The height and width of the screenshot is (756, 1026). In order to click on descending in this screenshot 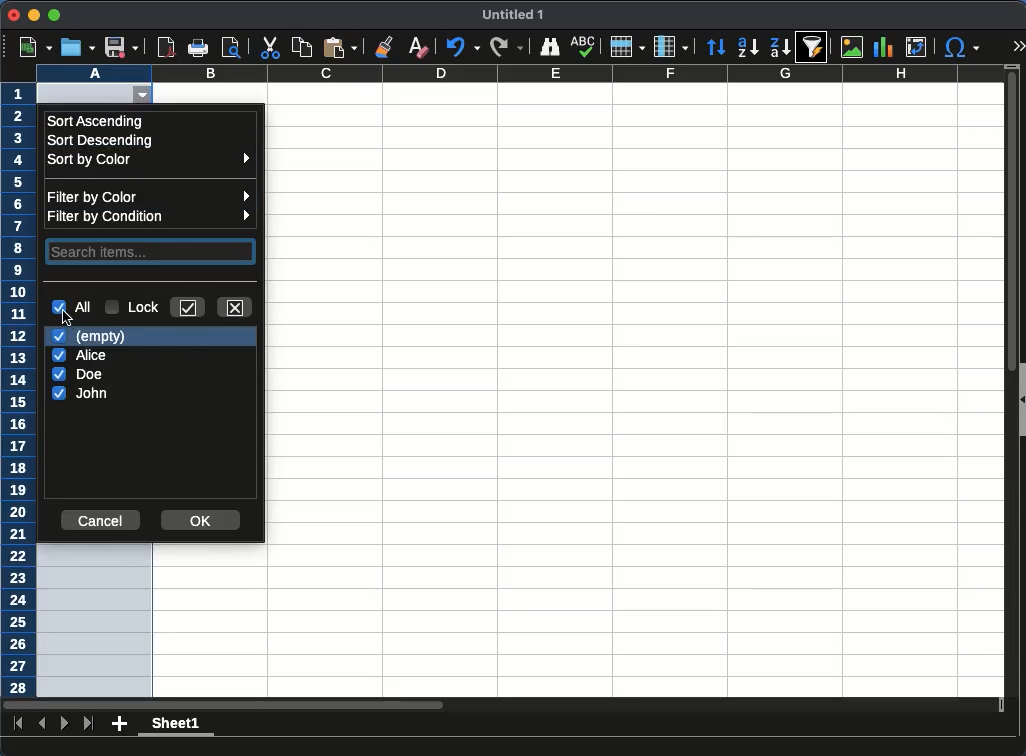, I will do `click(781, 48)`.